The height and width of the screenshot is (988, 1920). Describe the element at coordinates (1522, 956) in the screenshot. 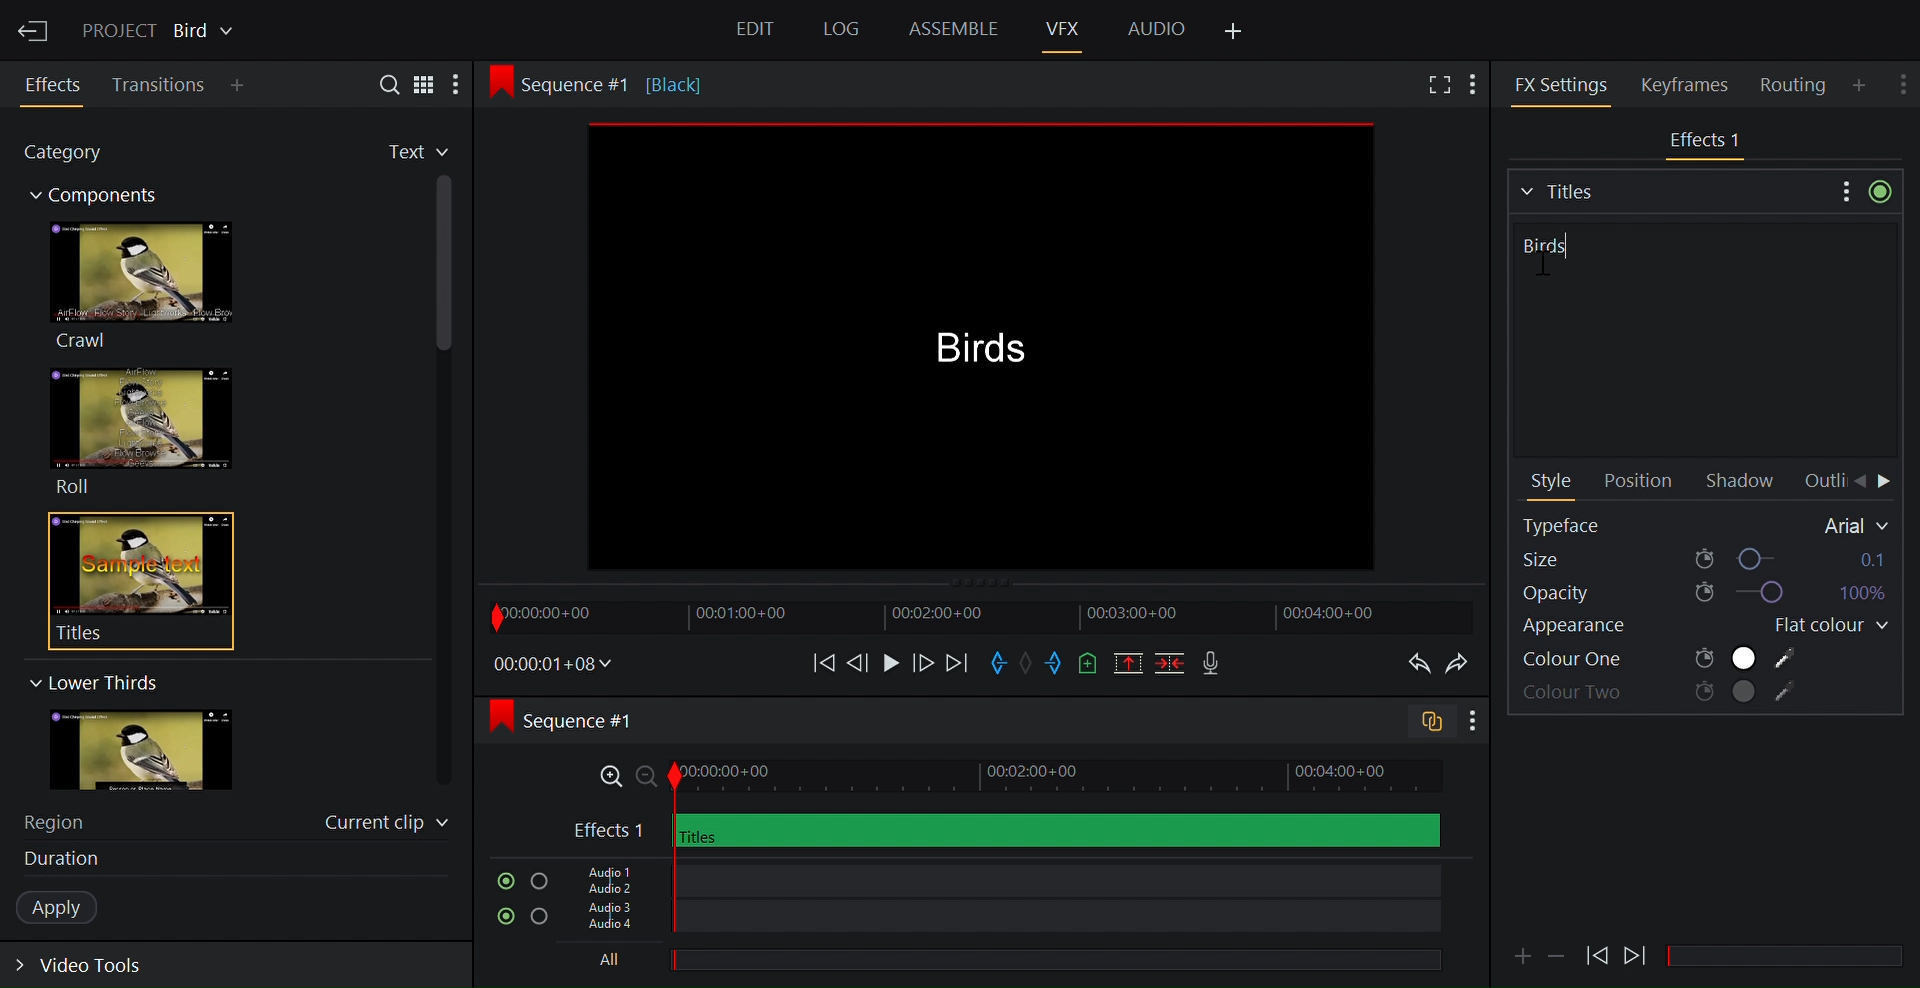

I see `Attachment` at that location.